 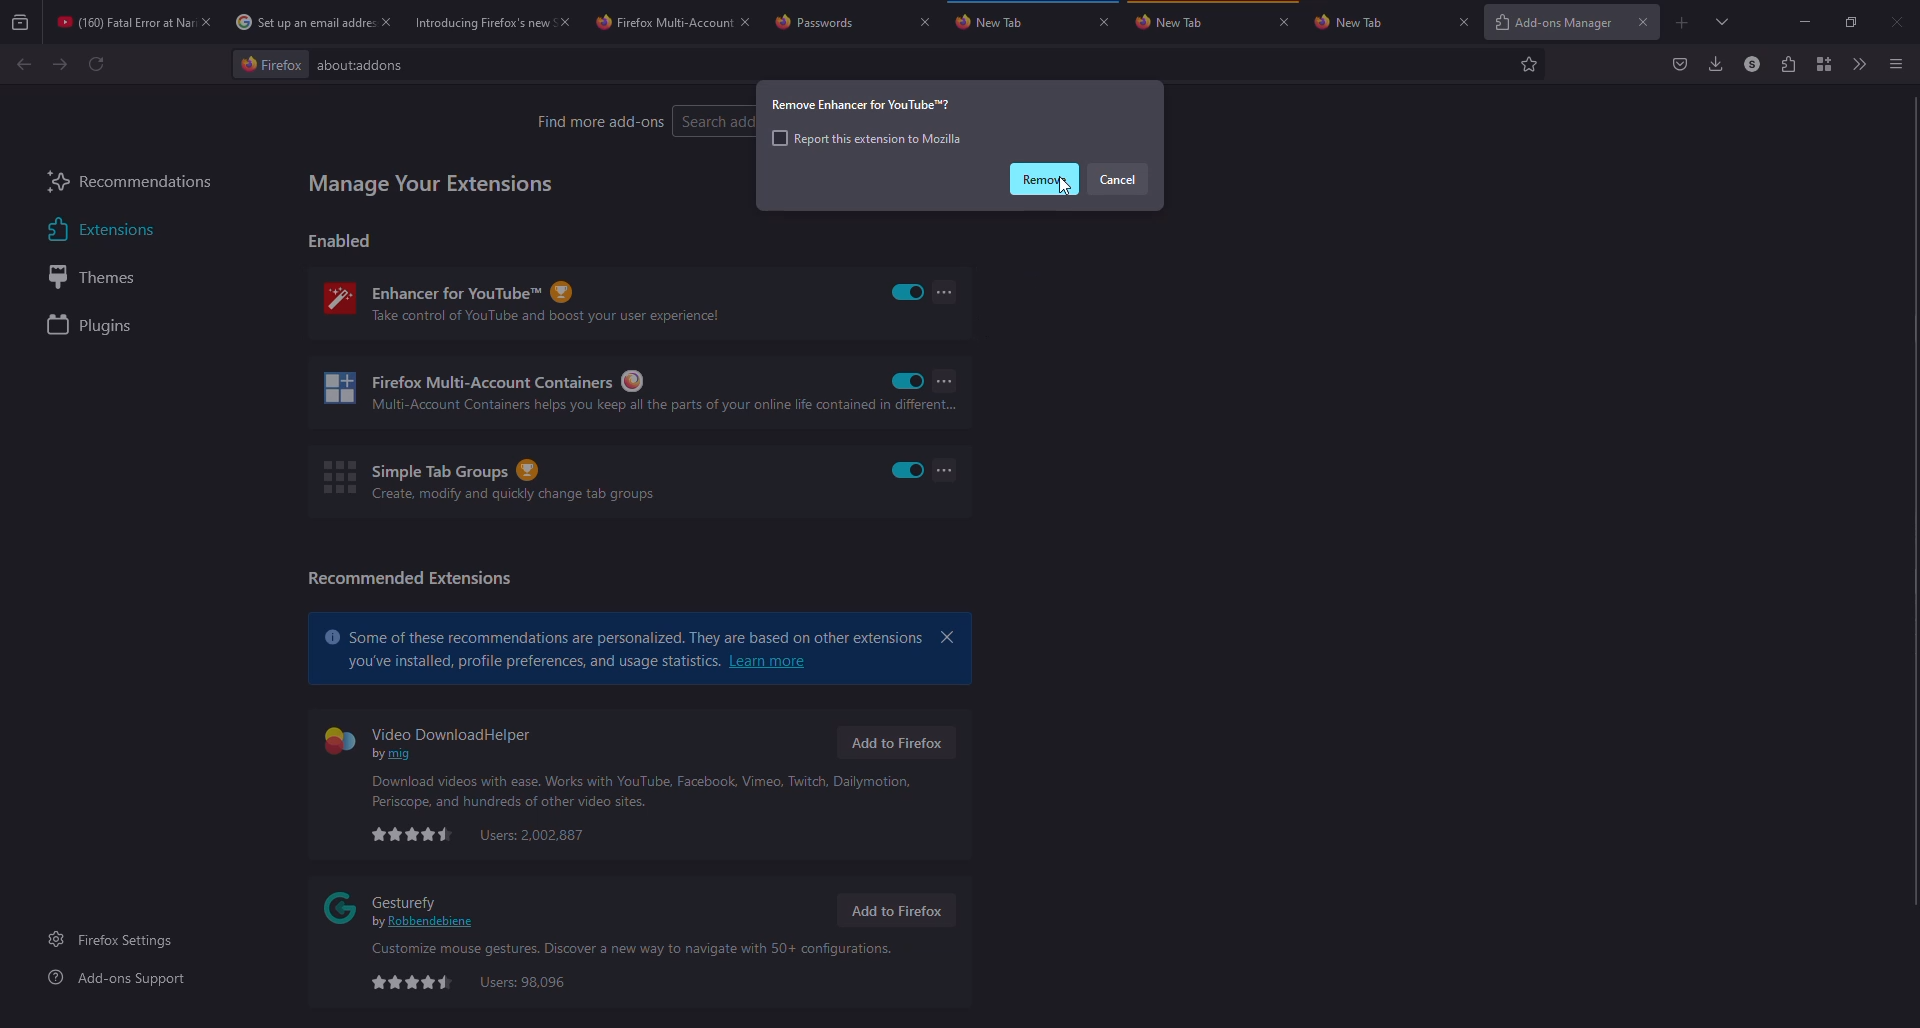 What do you see at coordinates (533, 835) in the screenshot?
I see `Users` at bounding box center [533, 835].